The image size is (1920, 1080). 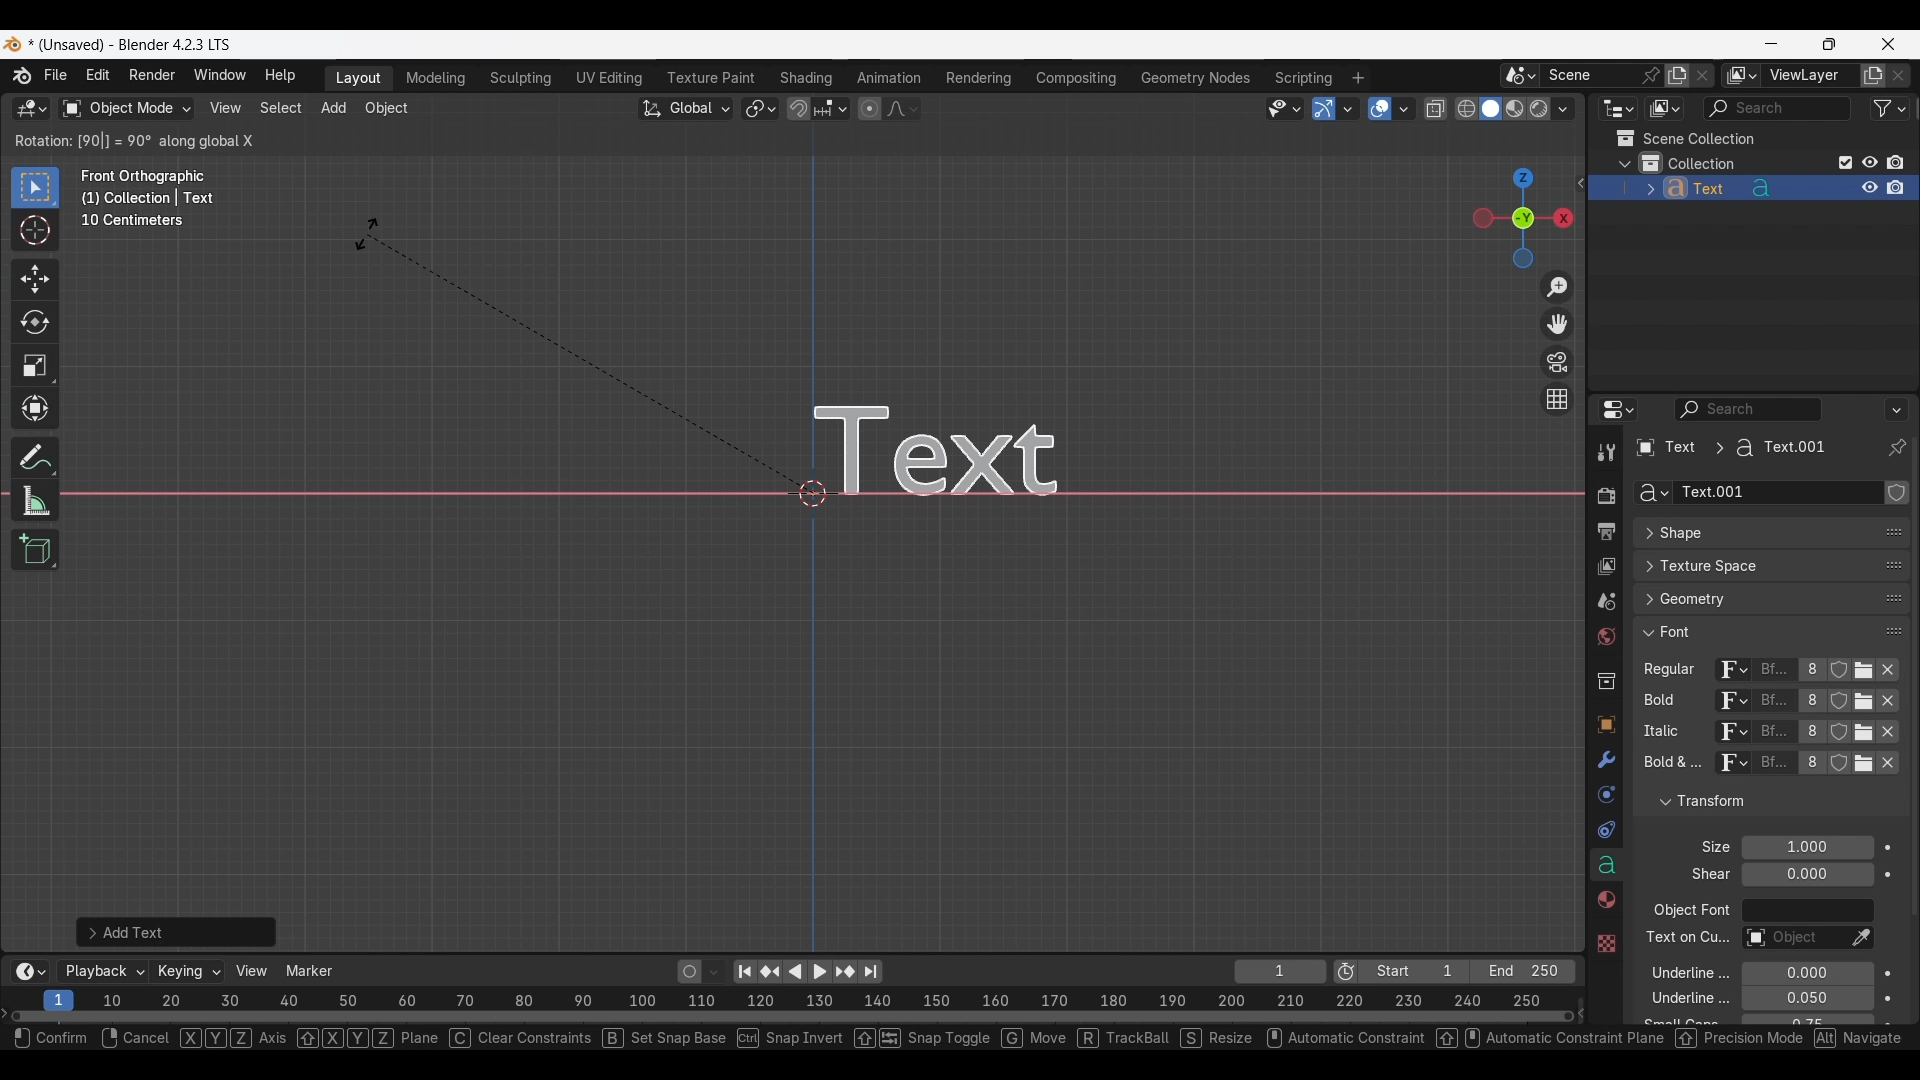 What do you see at coordinates (1891, 600) in the screenshot?
I see `change position` at bounding box center [1891, 600].